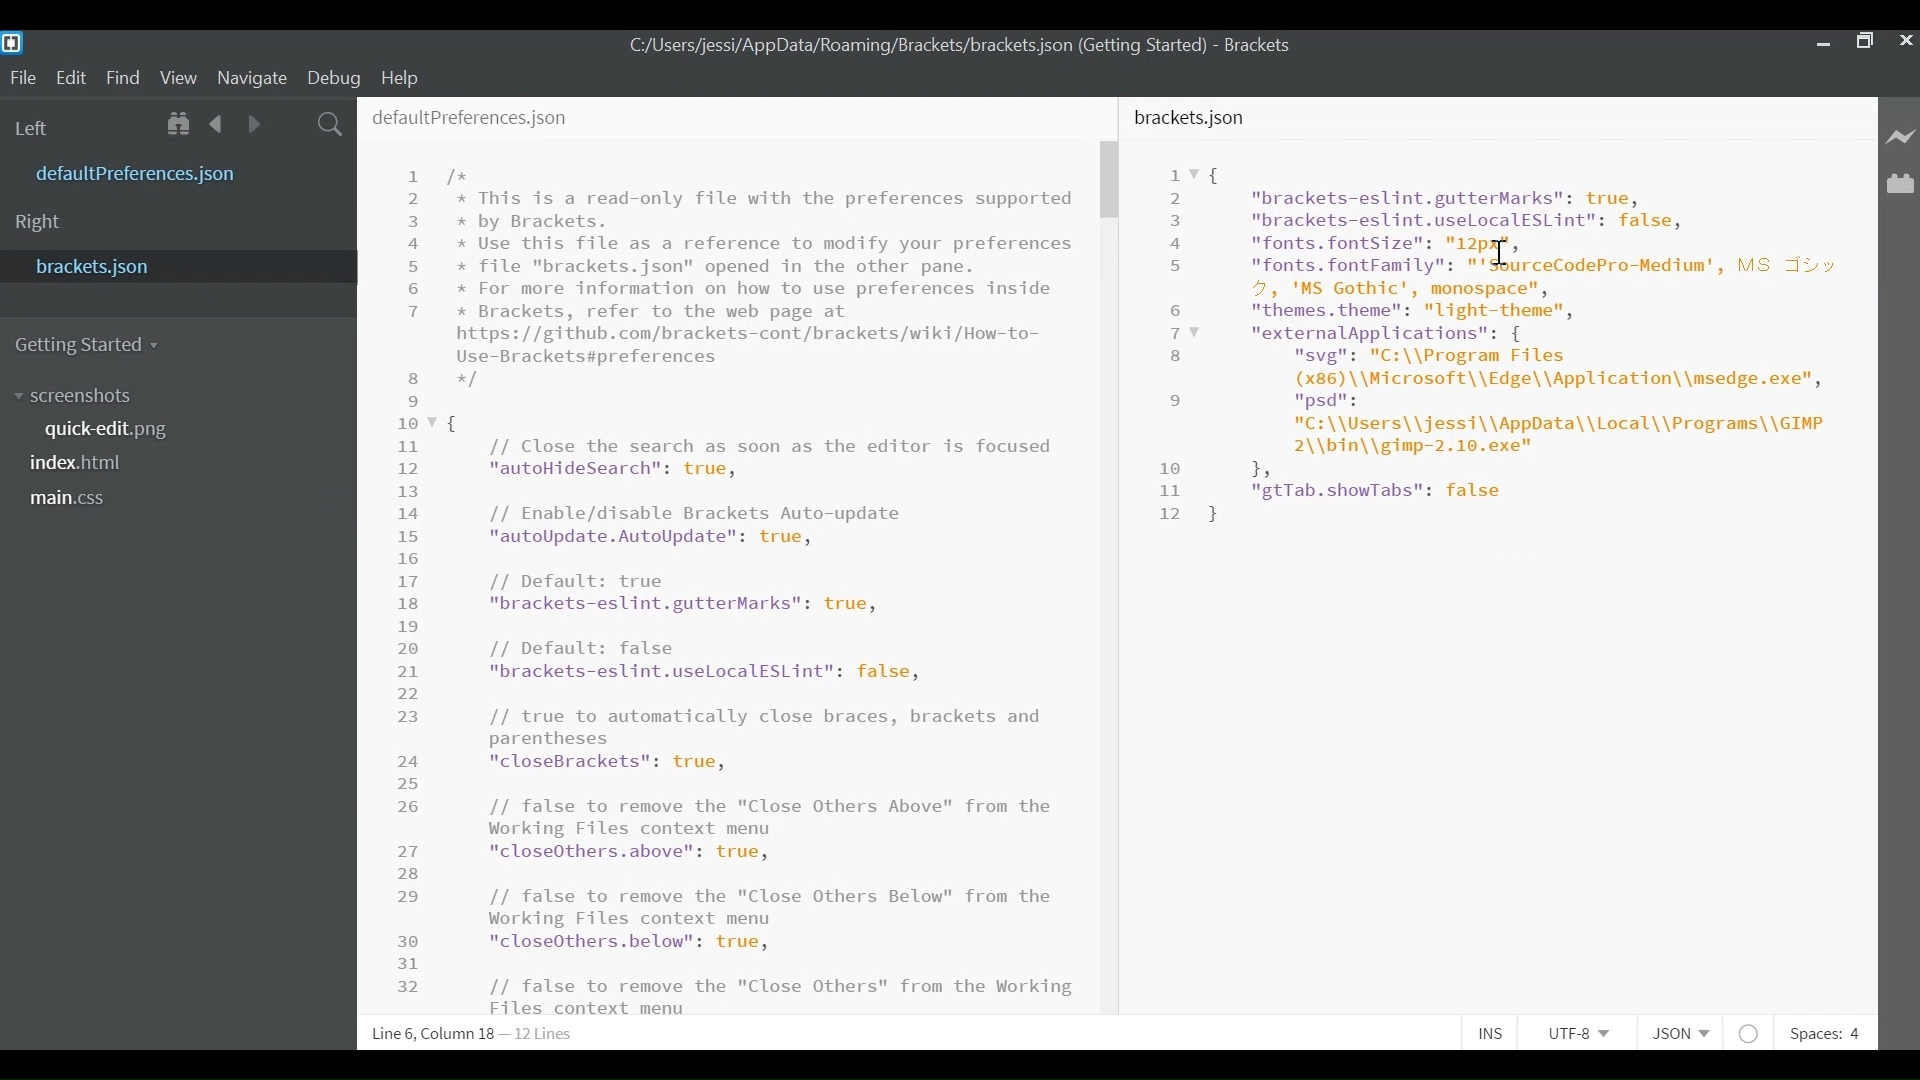 The height and width of the screenshot is (1080, 1920). What do you see at coordinates (332, 123) in the screenshot?
I see `Search icon` at bounding box center [332, 123].